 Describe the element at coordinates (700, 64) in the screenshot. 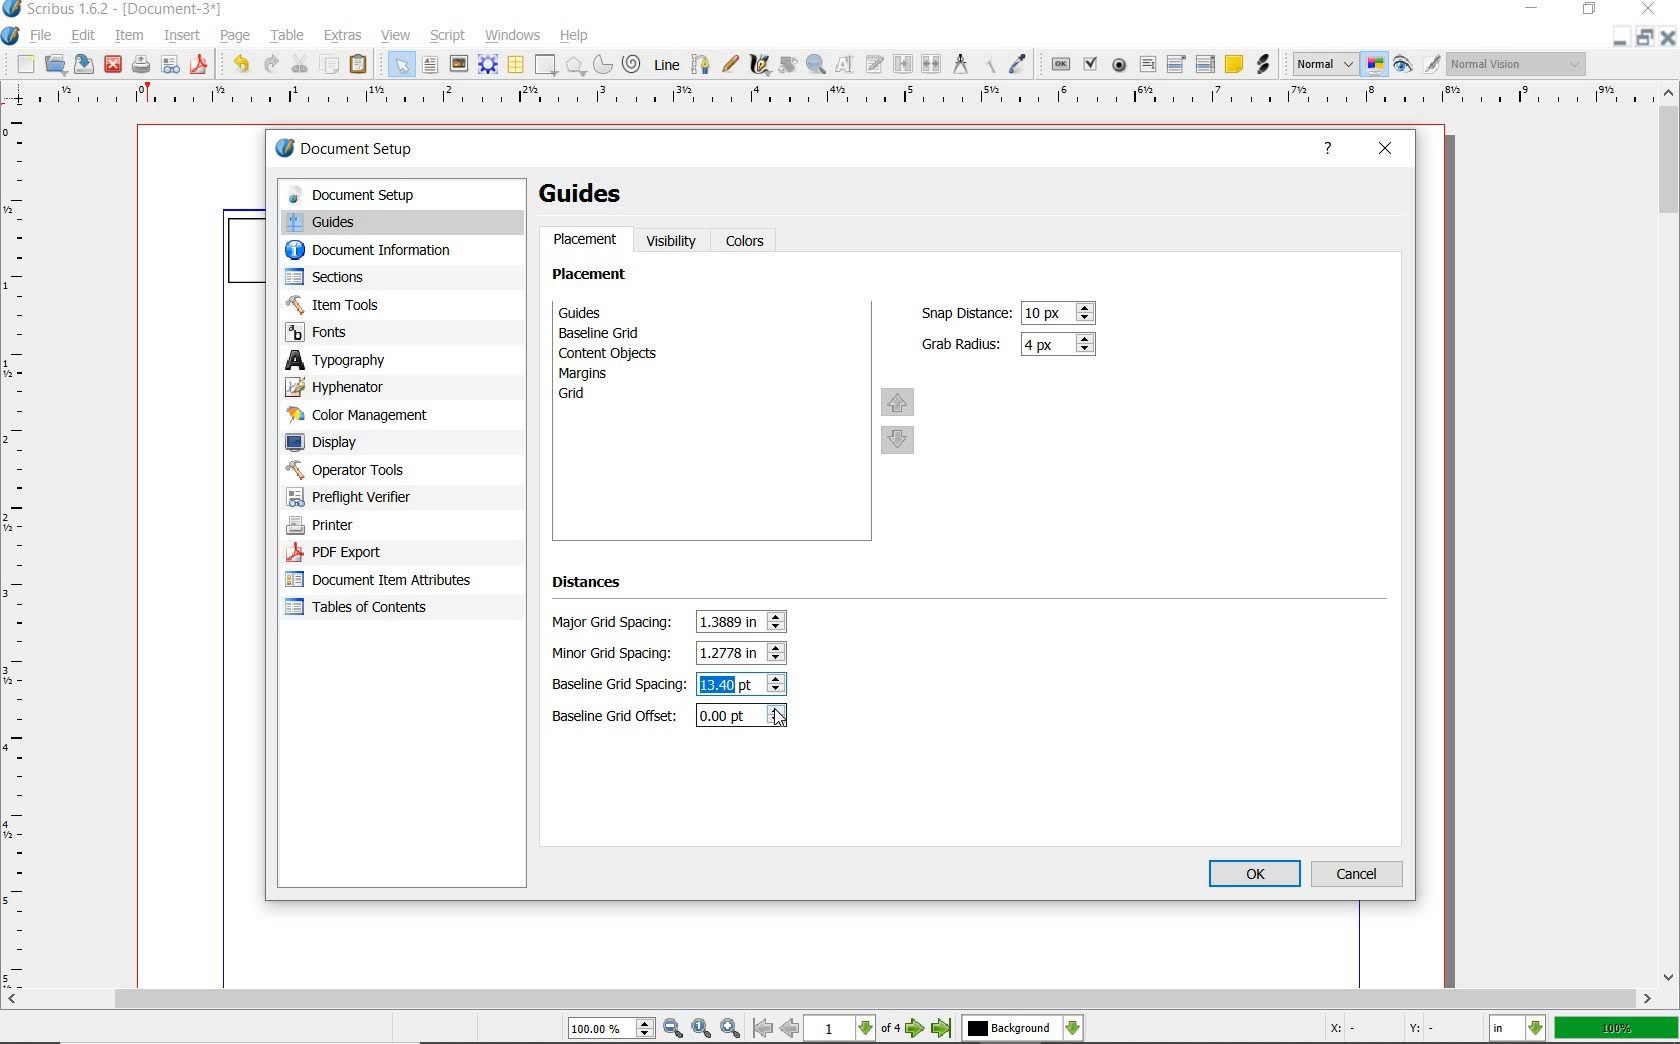

I see `Bezier curve` at that location.